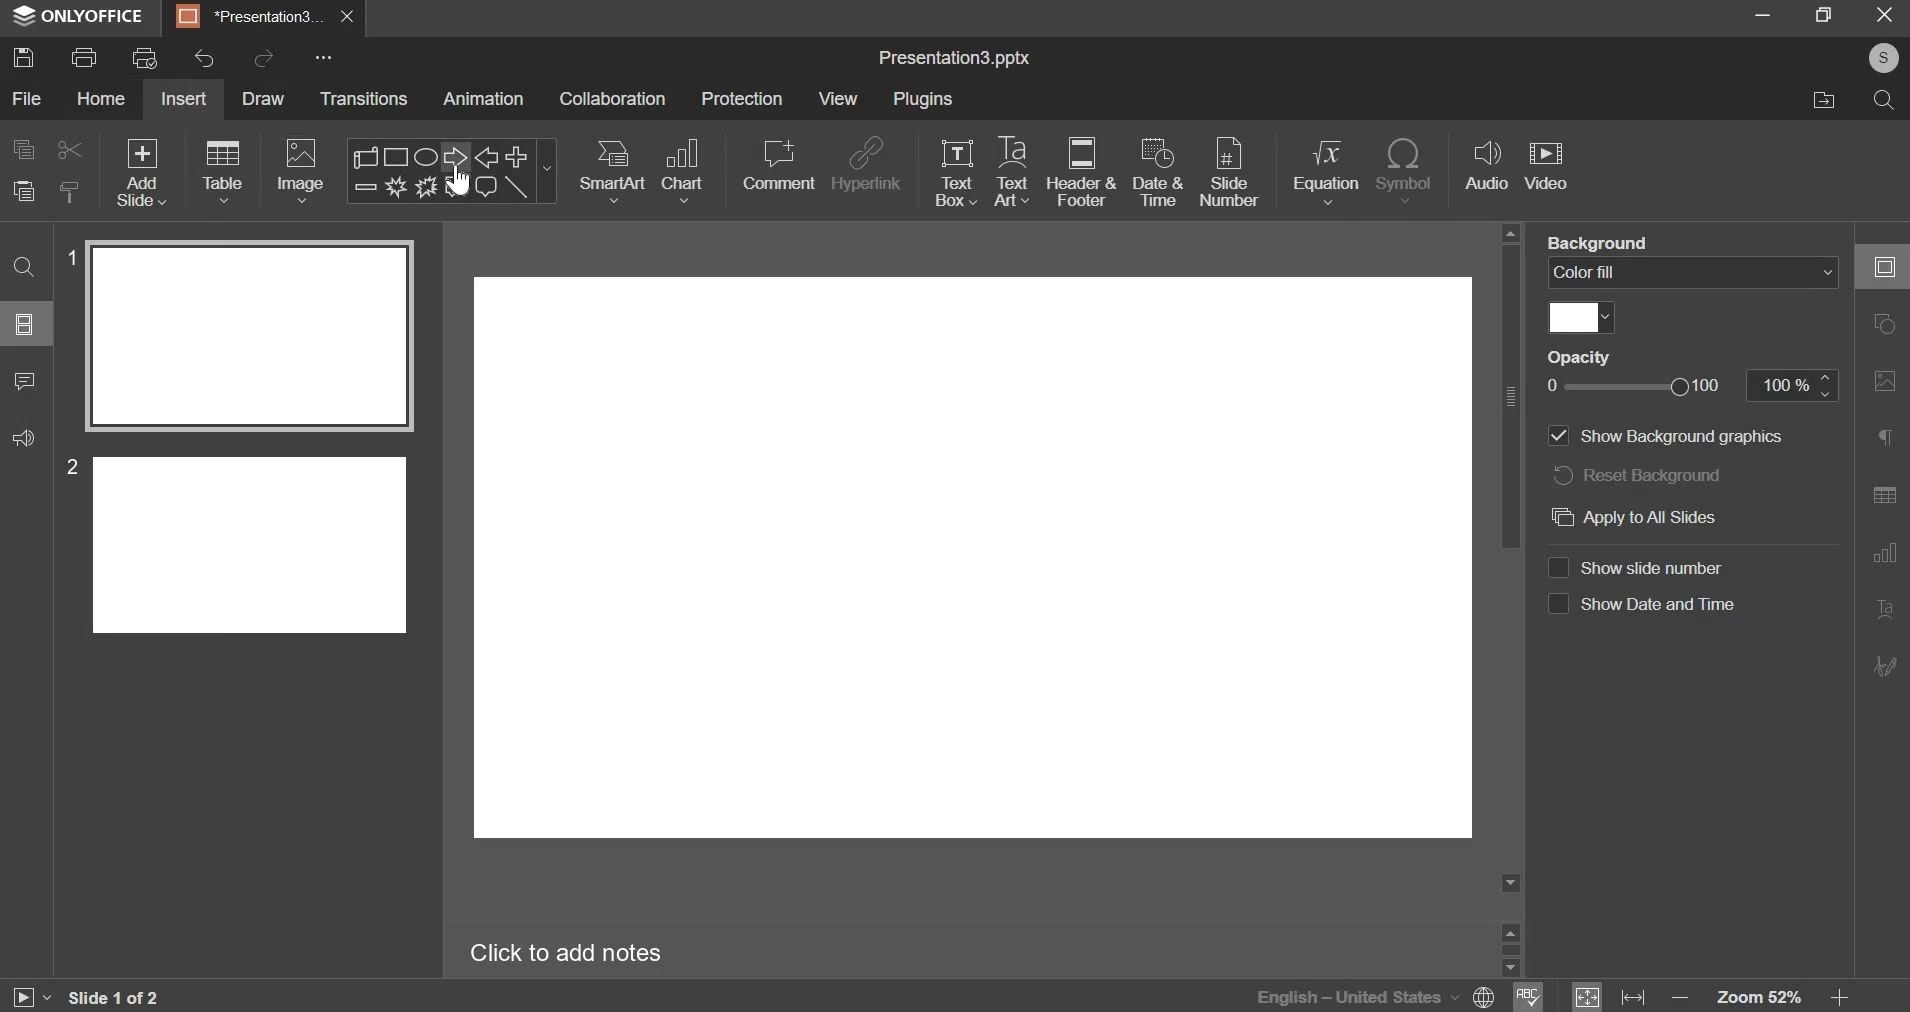  Describe the element at coordinates (685, 171) in the screenshot. I see `chart` at that location.